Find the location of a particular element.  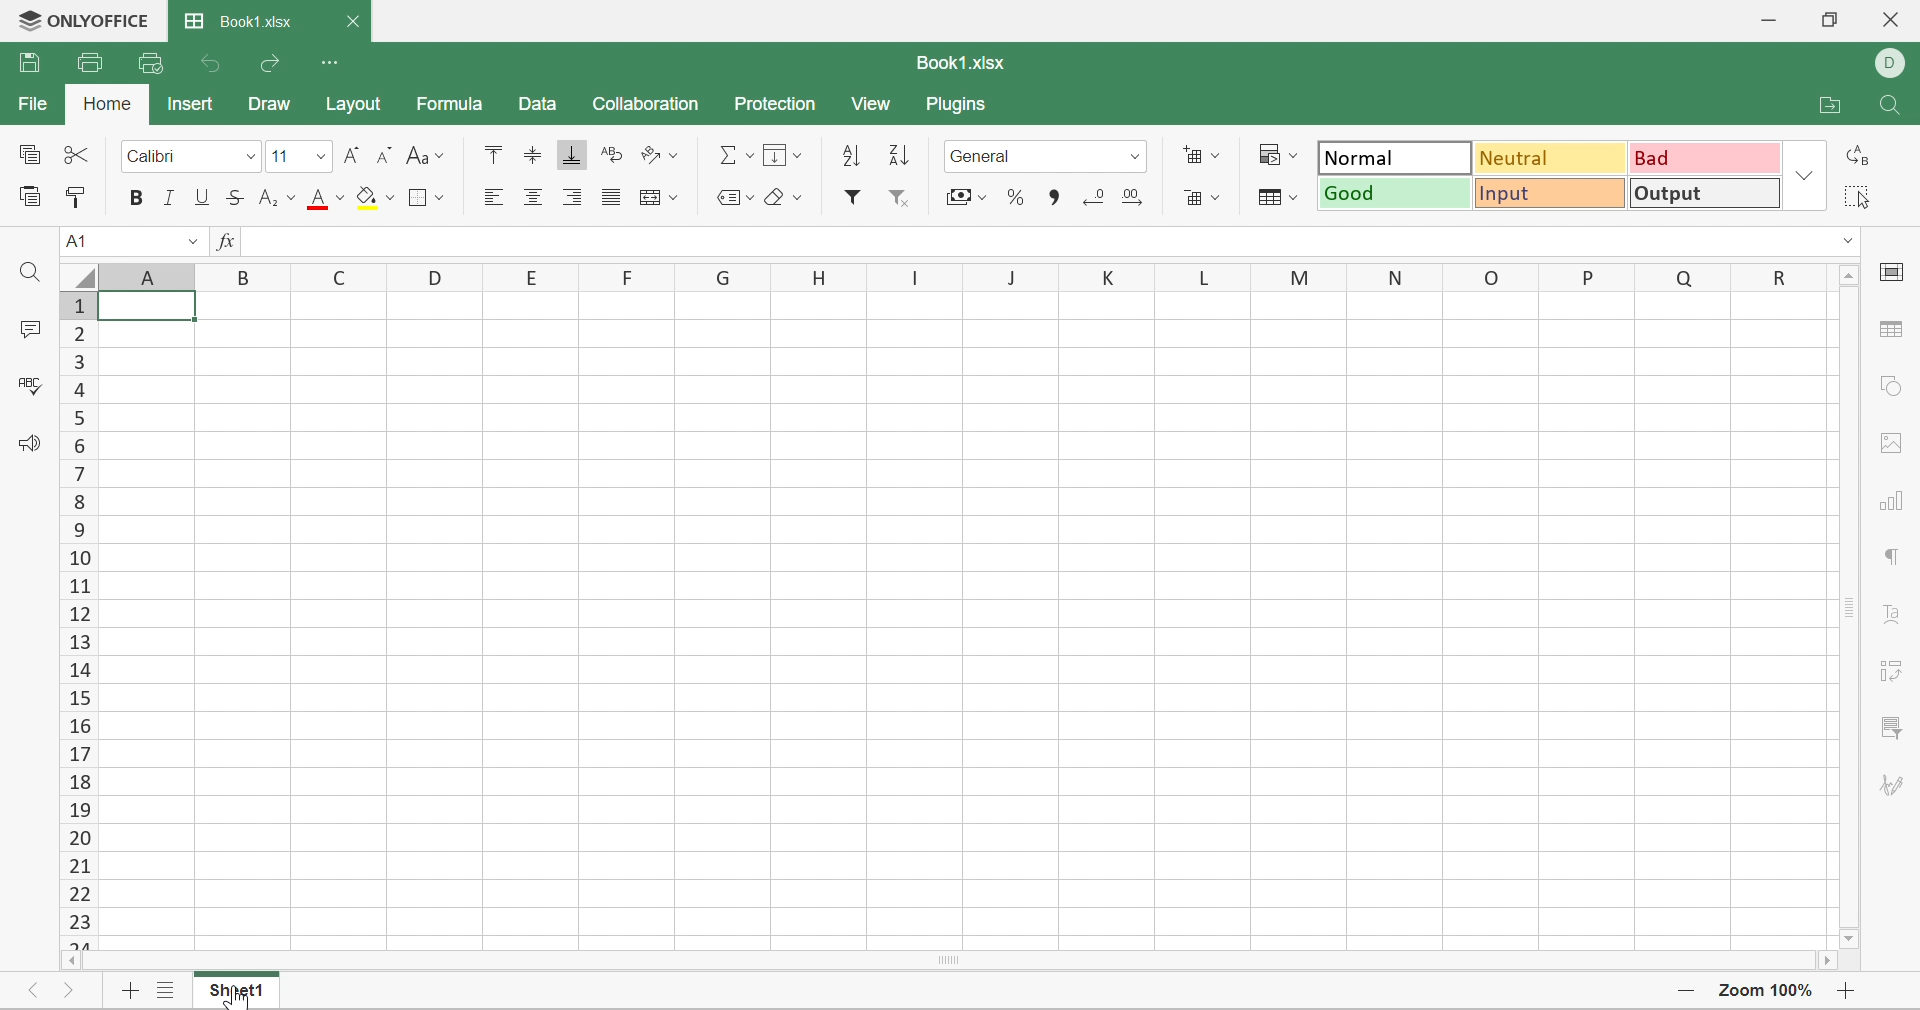

fx is located at coordinates (221, 242).